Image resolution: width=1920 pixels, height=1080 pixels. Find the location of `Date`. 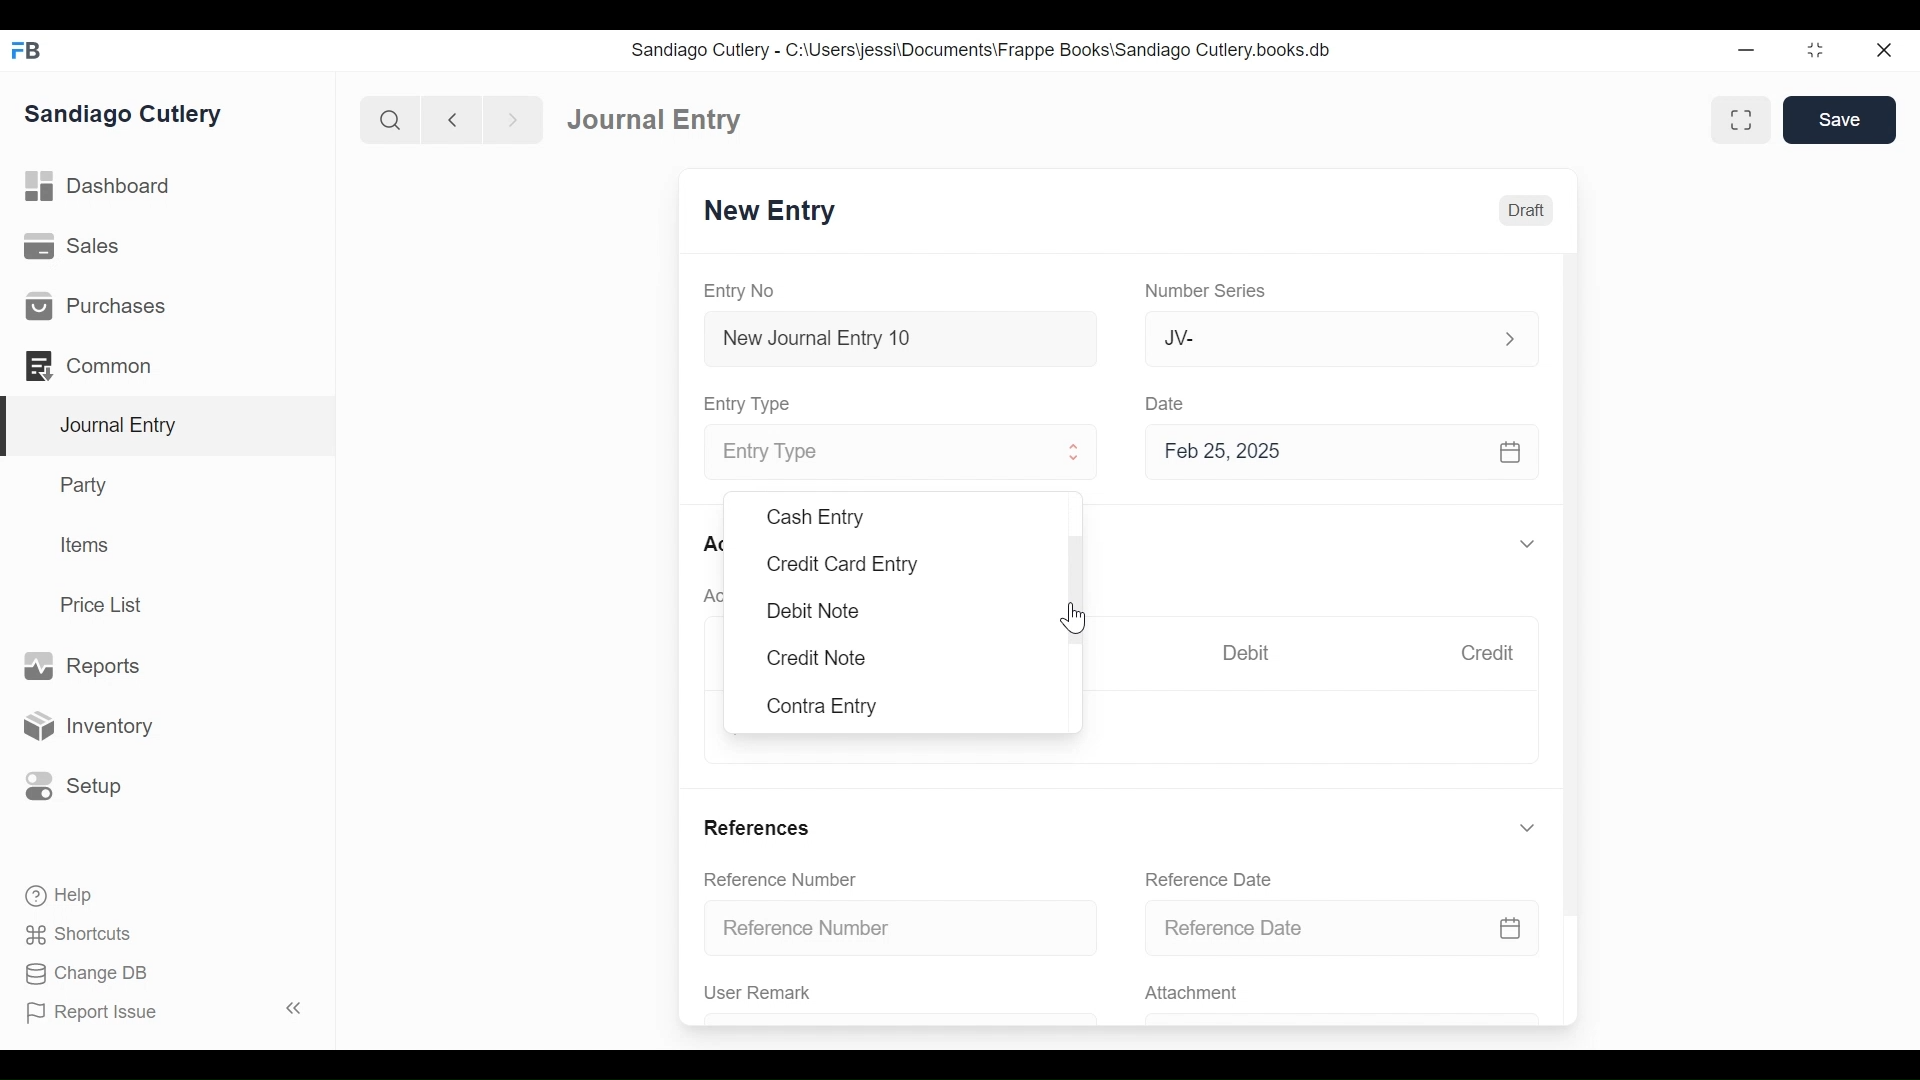

Date is located at coordinates (1168, 403).